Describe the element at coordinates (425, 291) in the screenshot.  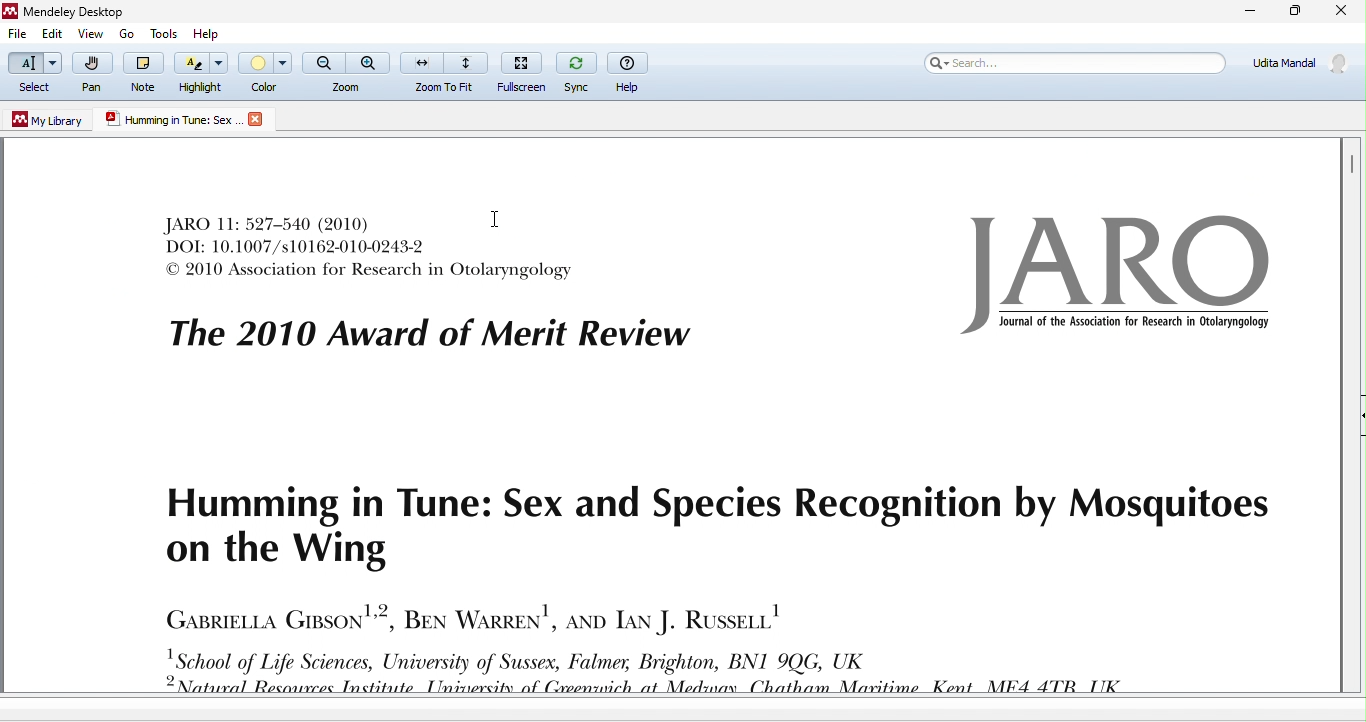
I see `journal text` at that location.